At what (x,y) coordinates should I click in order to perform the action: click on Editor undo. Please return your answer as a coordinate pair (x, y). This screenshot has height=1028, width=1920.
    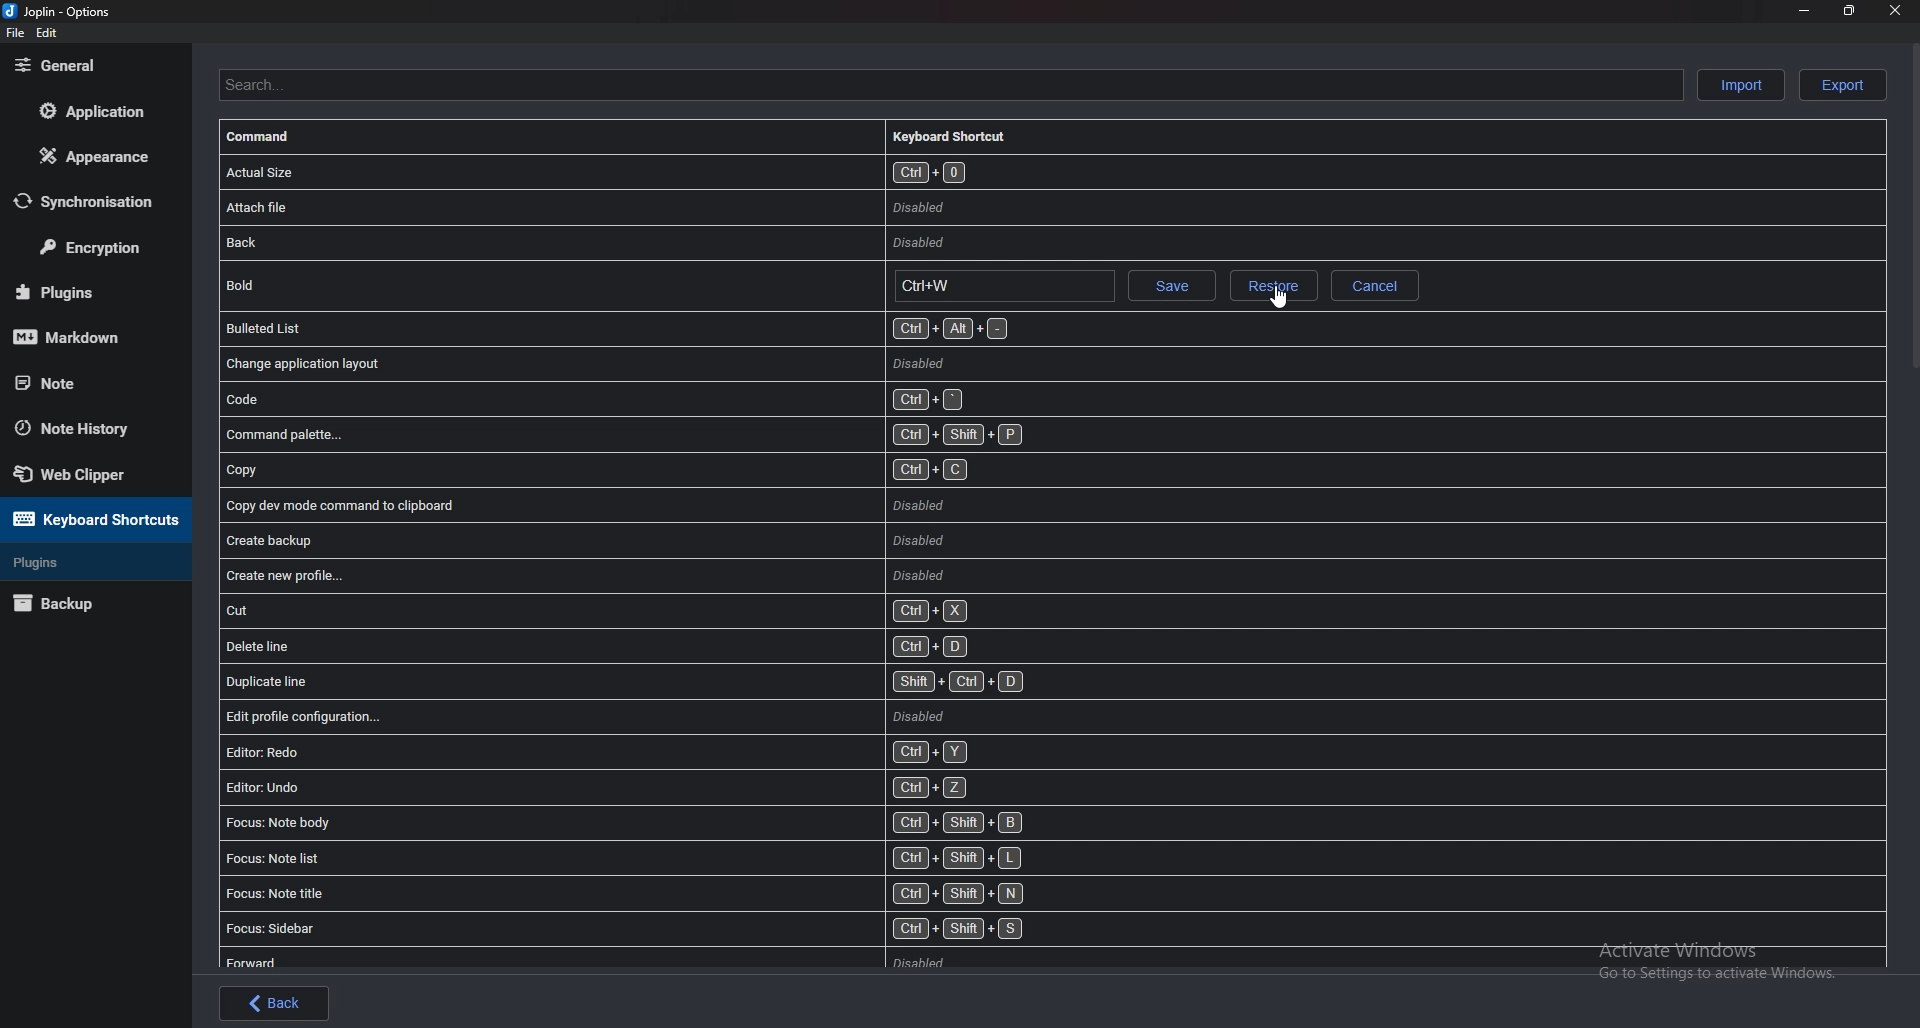
    Looking at the image, I should click on (602, 787).